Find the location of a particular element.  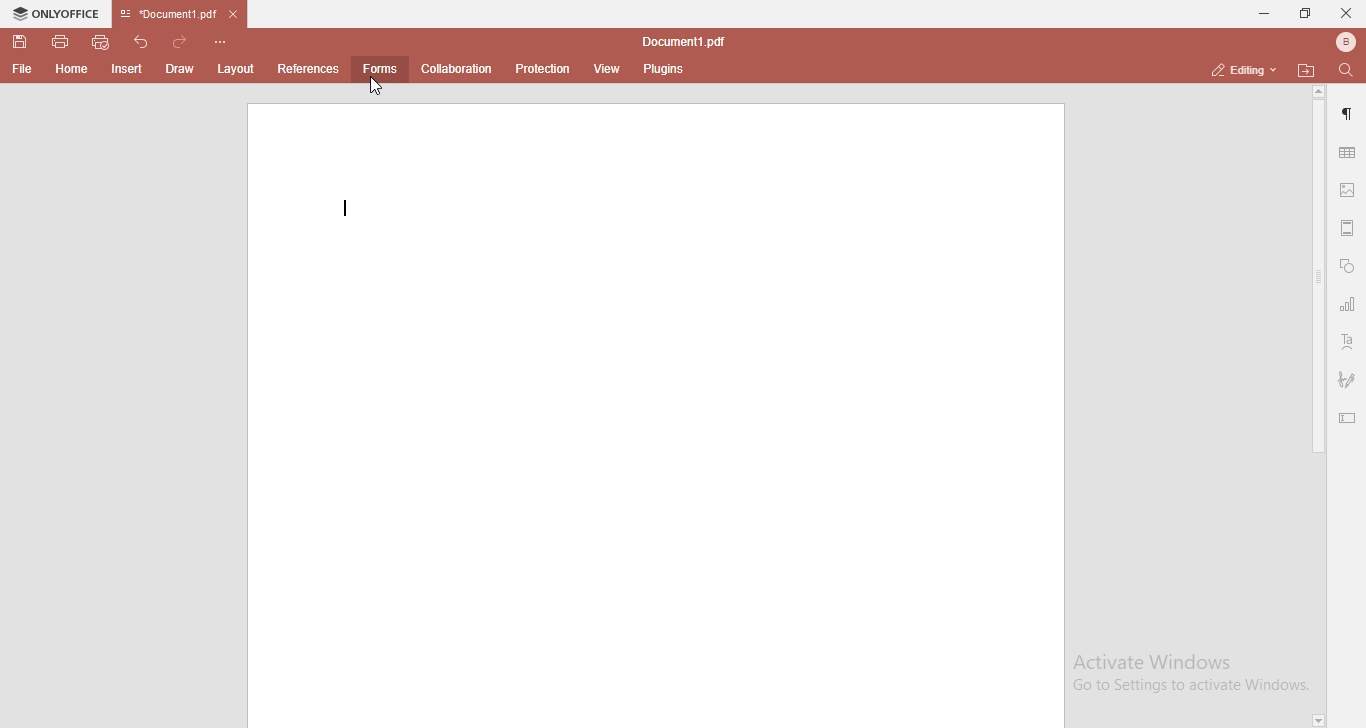

insert is located at coordinates (127, 68).